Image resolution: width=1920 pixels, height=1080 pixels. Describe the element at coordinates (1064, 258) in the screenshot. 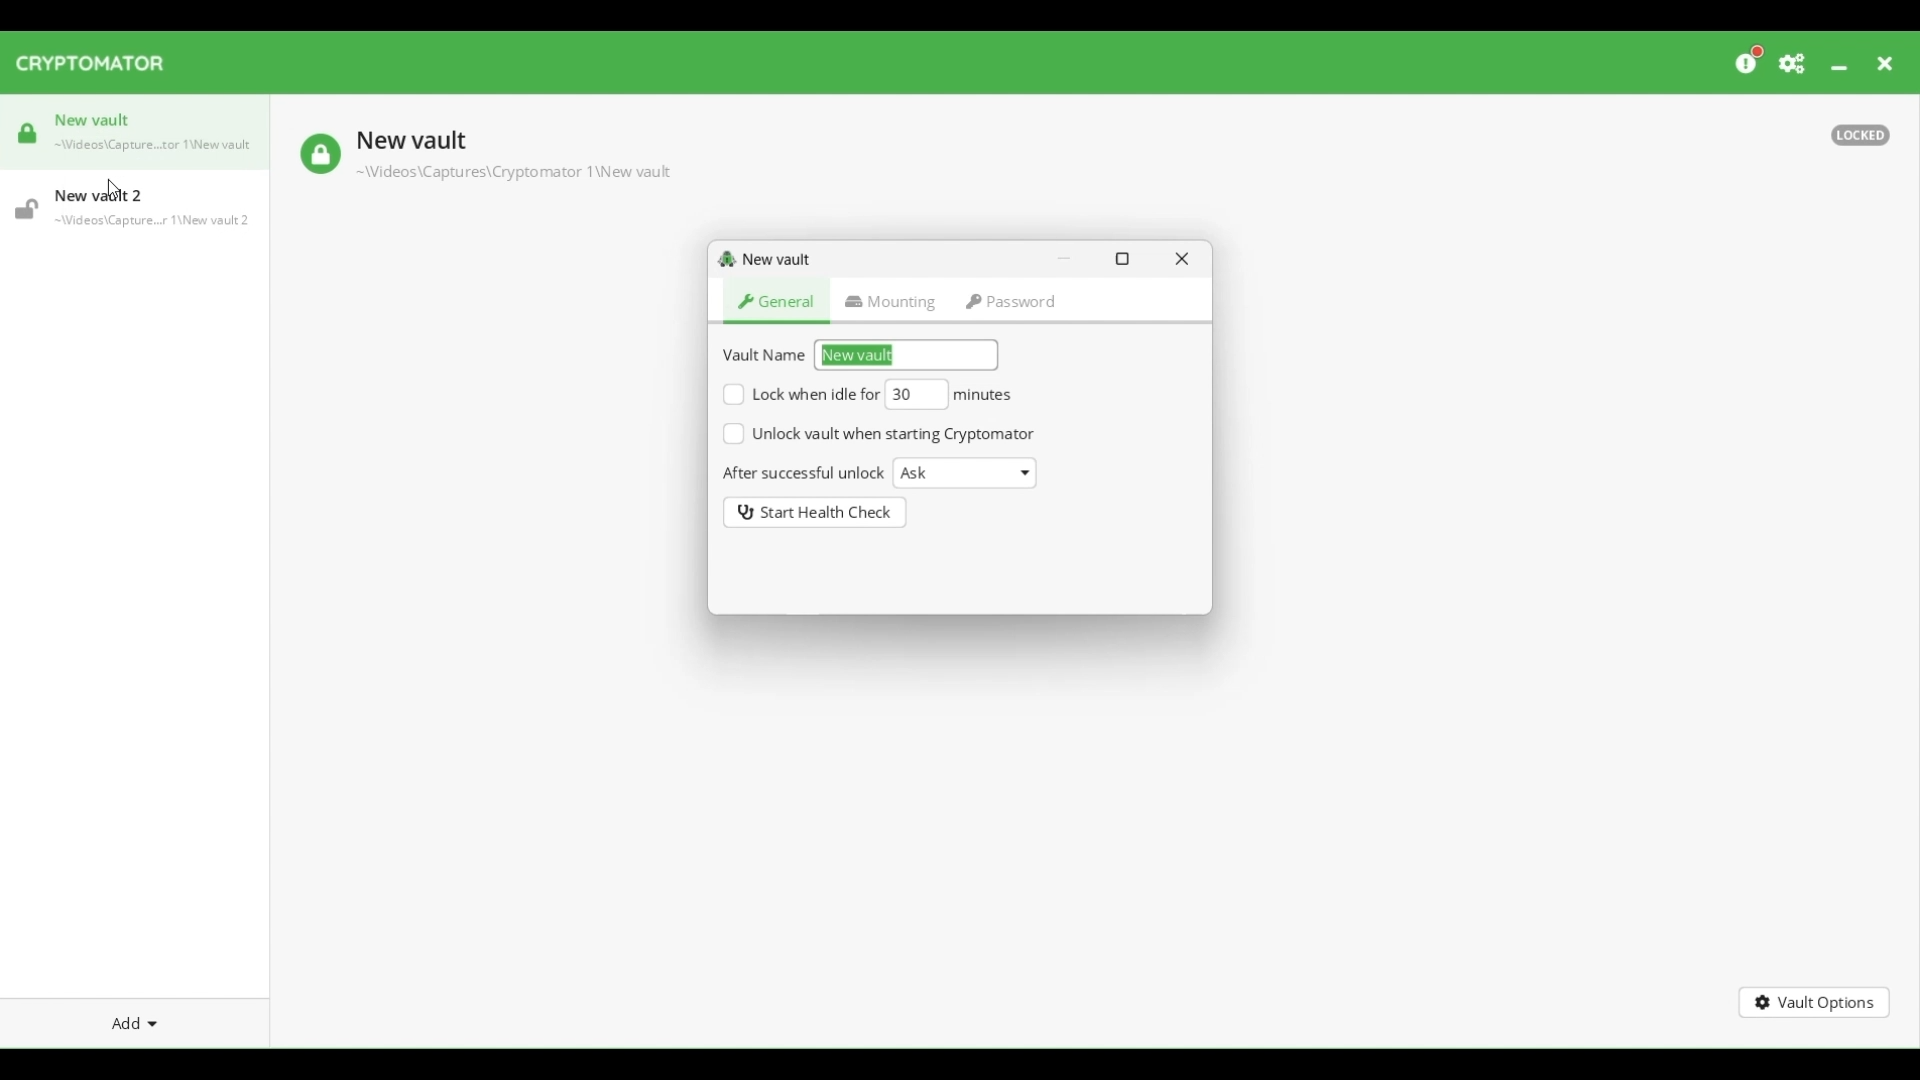

I see `Minimize` at that location.